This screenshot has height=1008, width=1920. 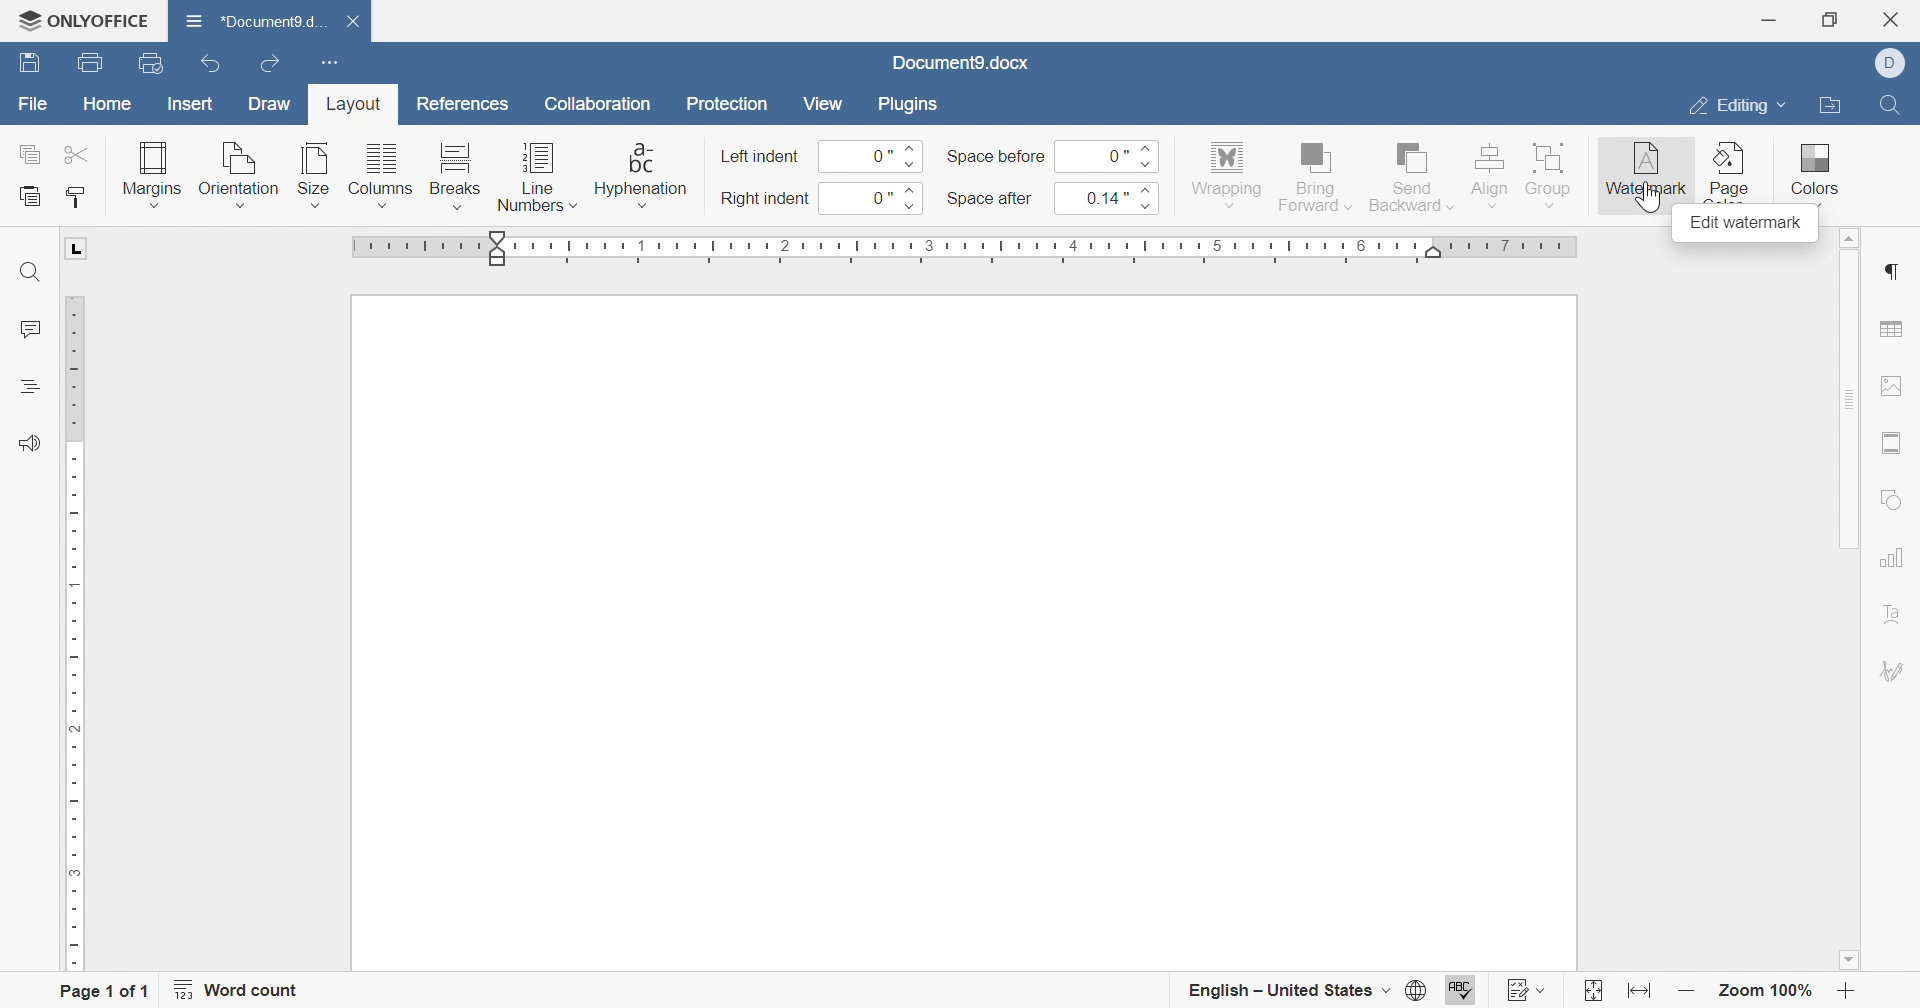 What do you see at coordinates (995, 156) in the screenshot?
I see `space before` at bounding box center [995, 156].